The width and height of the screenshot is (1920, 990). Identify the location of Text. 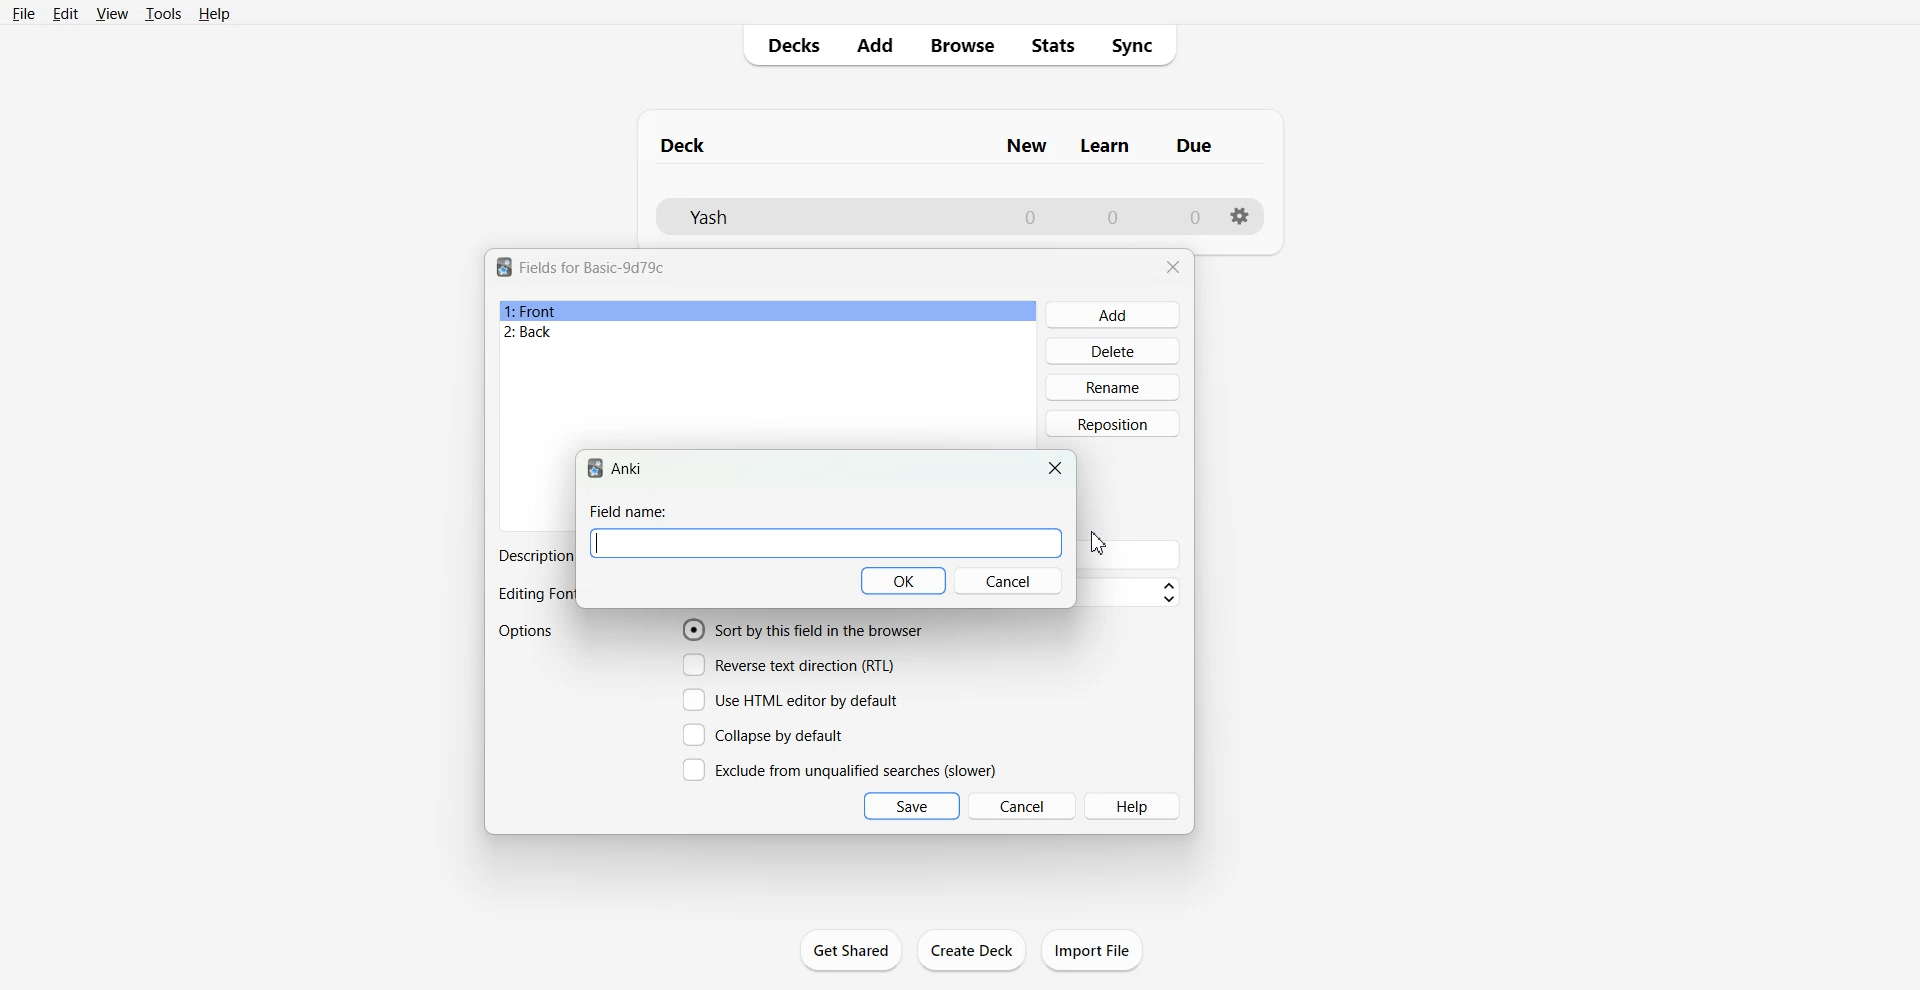
(627, 469).